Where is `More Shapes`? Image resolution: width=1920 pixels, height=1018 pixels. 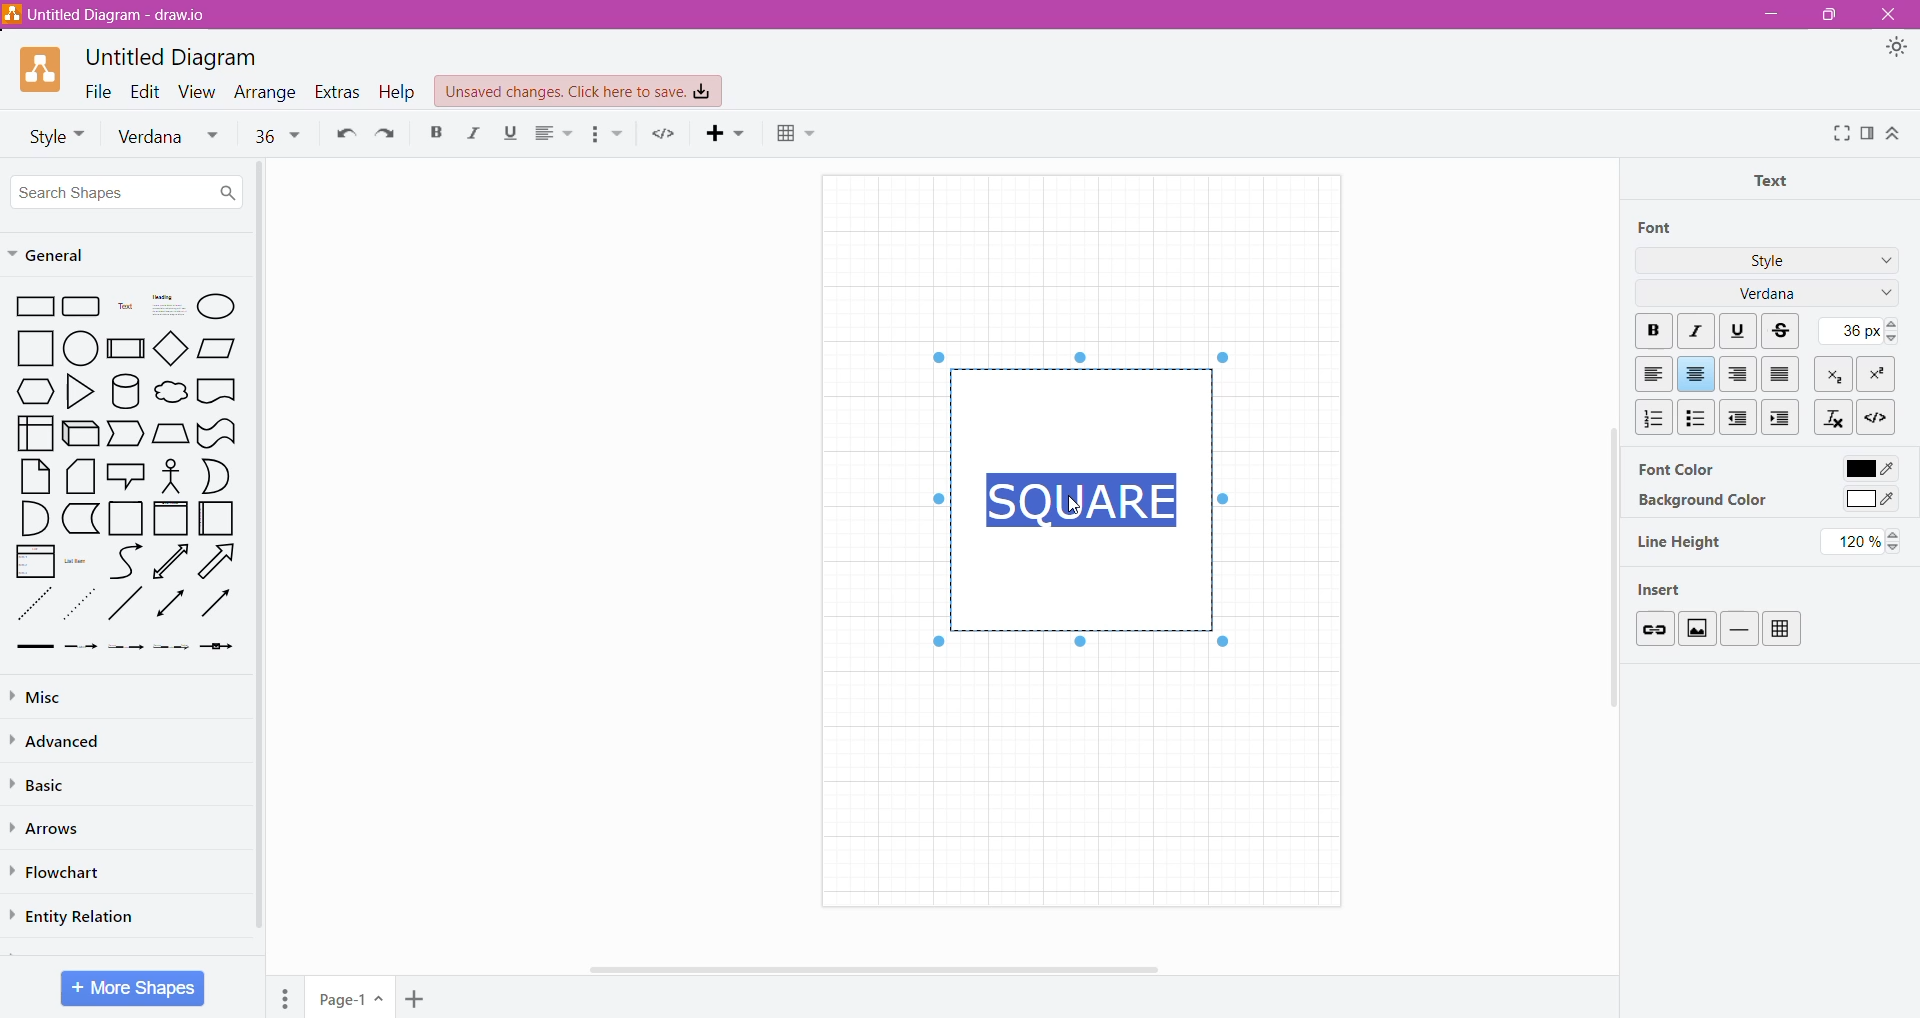 More Shapes is located at coordinates (134, 988).